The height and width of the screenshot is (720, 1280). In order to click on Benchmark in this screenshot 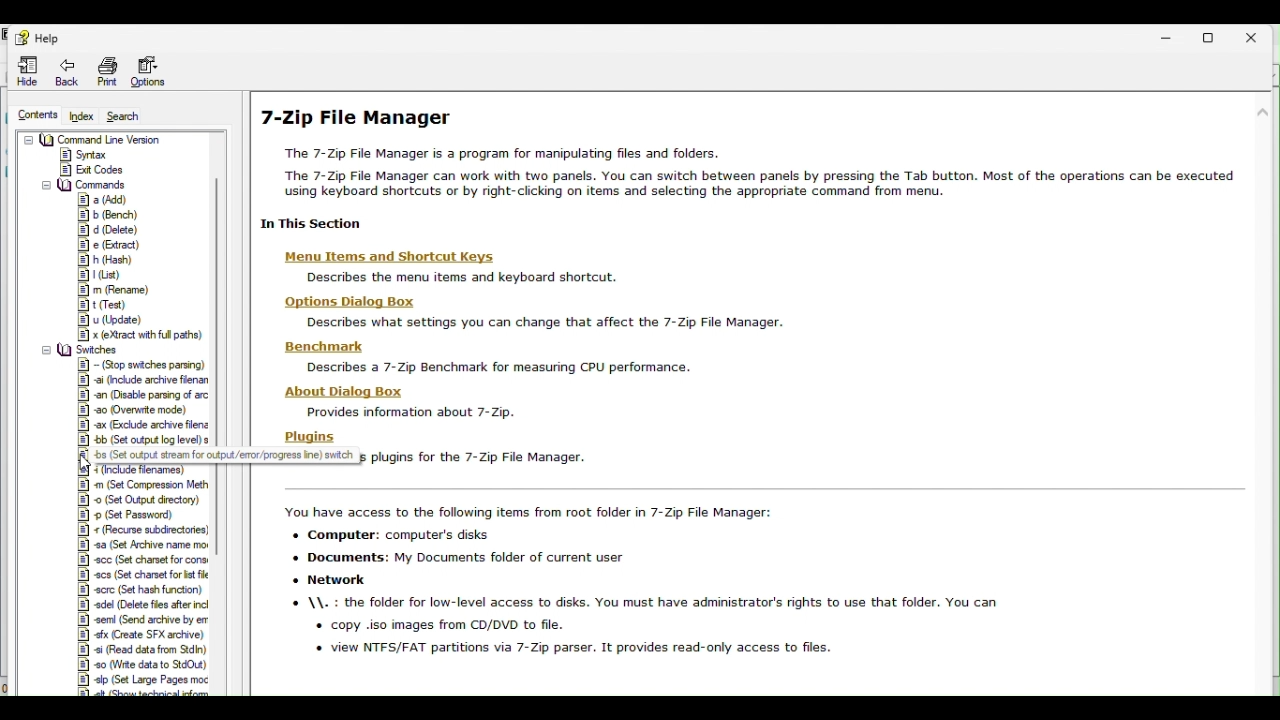, I will do `click(325, 346)`.